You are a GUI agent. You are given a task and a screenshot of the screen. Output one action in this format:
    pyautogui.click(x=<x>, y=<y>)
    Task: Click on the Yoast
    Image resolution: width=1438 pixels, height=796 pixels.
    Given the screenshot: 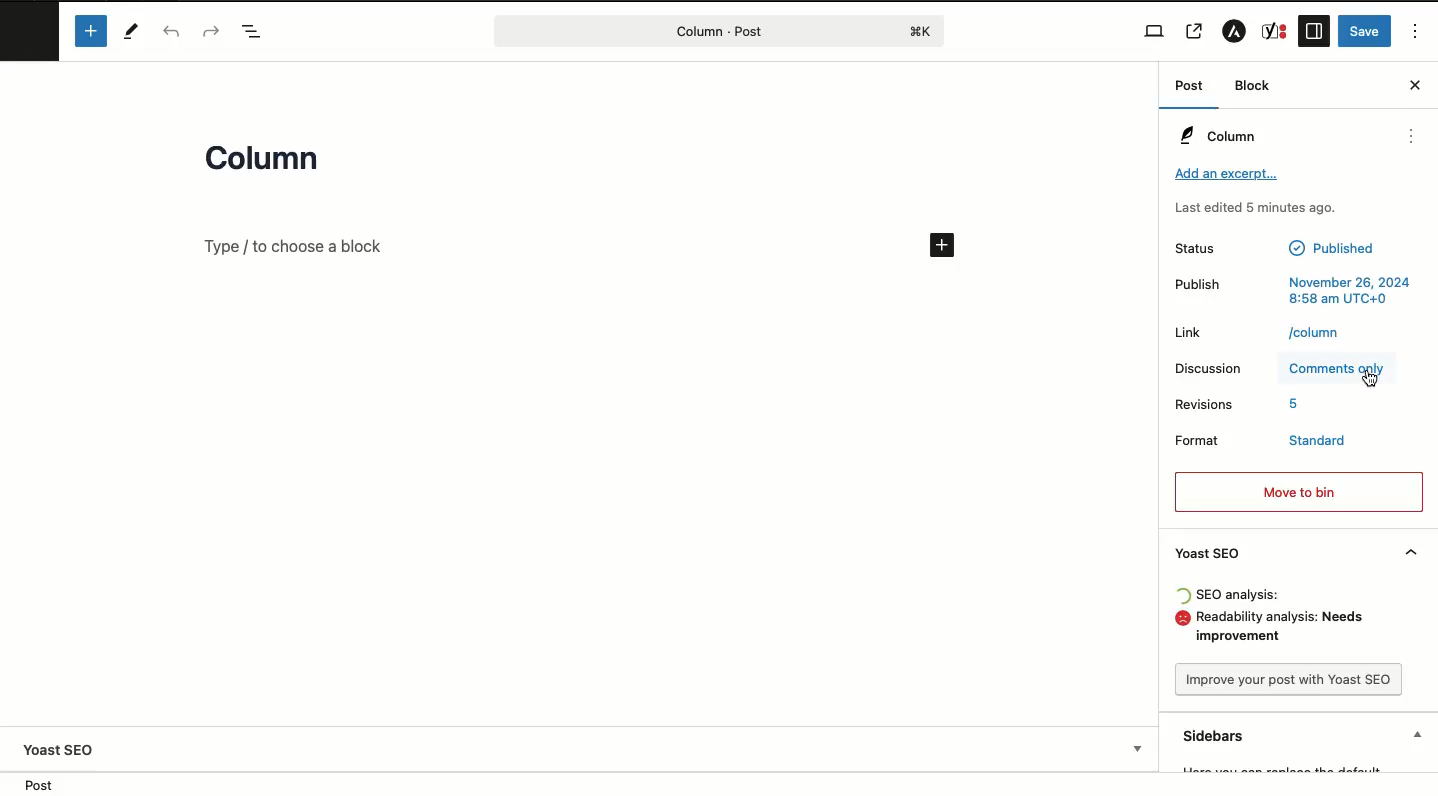 What is the action you would take?
    pyautogui.click(x=1275, y=31)
    